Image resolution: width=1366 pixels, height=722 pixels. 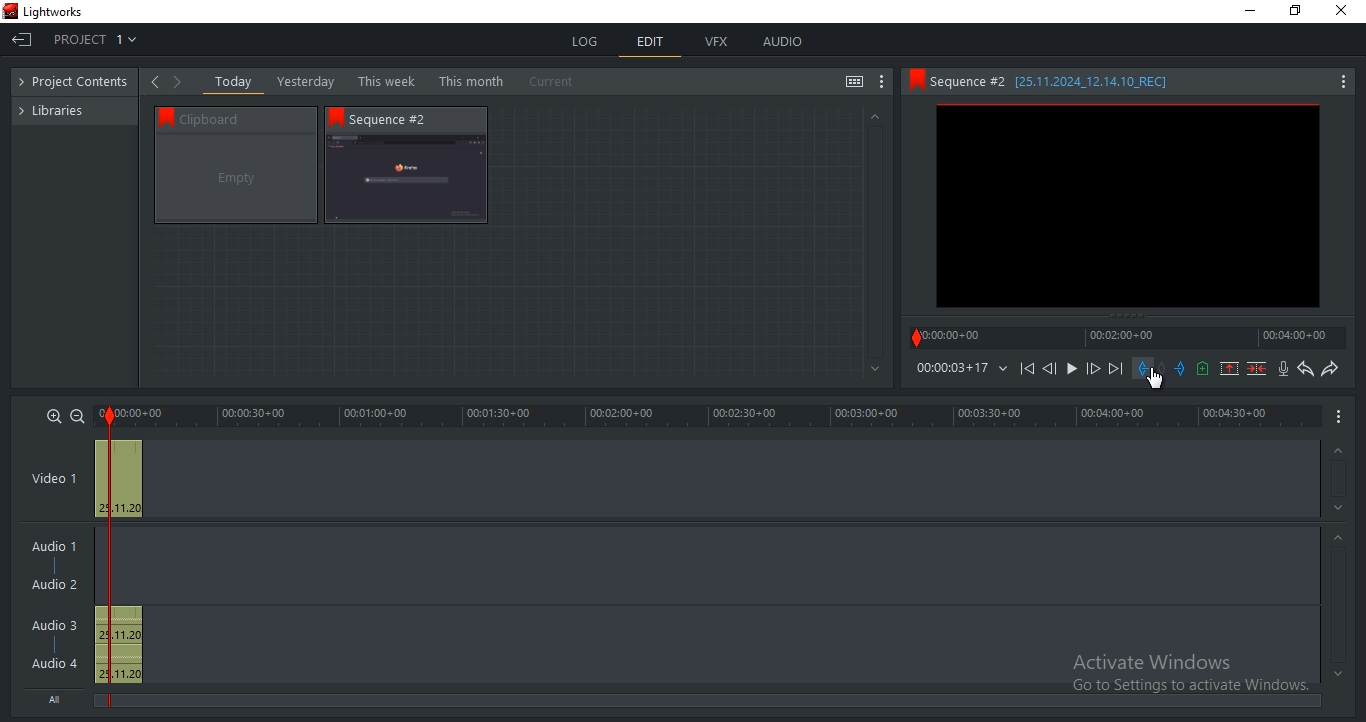 I want to click on Sequence Marker, so click(x=99, y=559).